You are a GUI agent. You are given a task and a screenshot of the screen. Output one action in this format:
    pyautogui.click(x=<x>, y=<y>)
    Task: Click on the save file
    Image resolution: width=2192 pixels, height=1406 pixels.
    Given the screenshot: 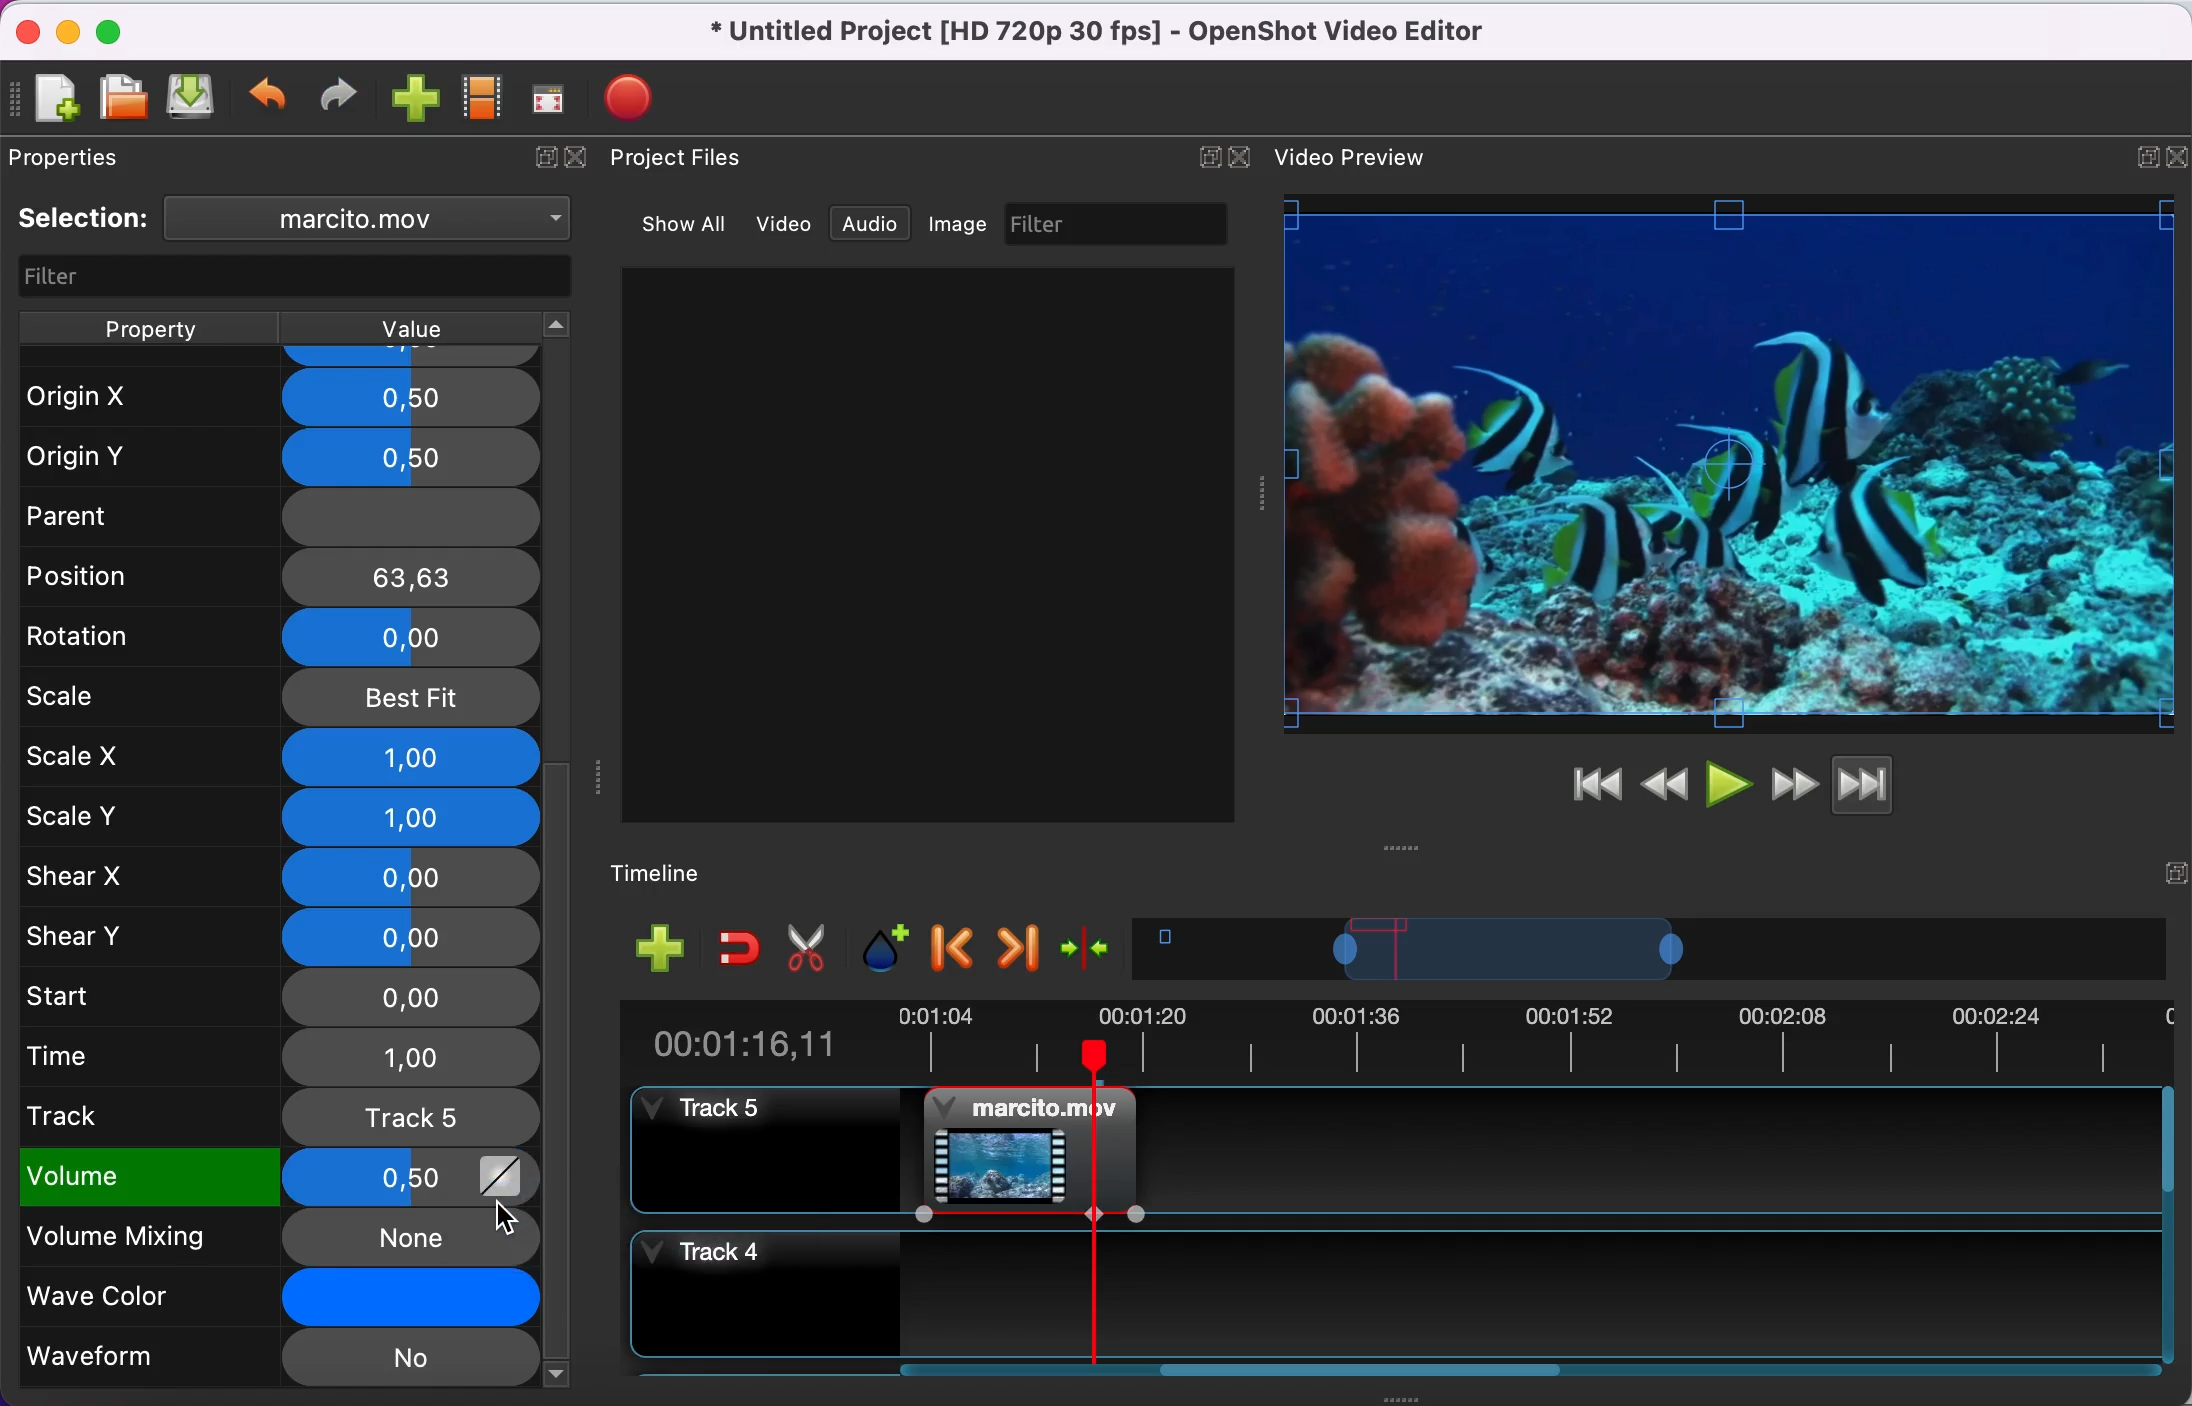 What is the action you would take?
    pyautogui.click(x=193, y=101)
    